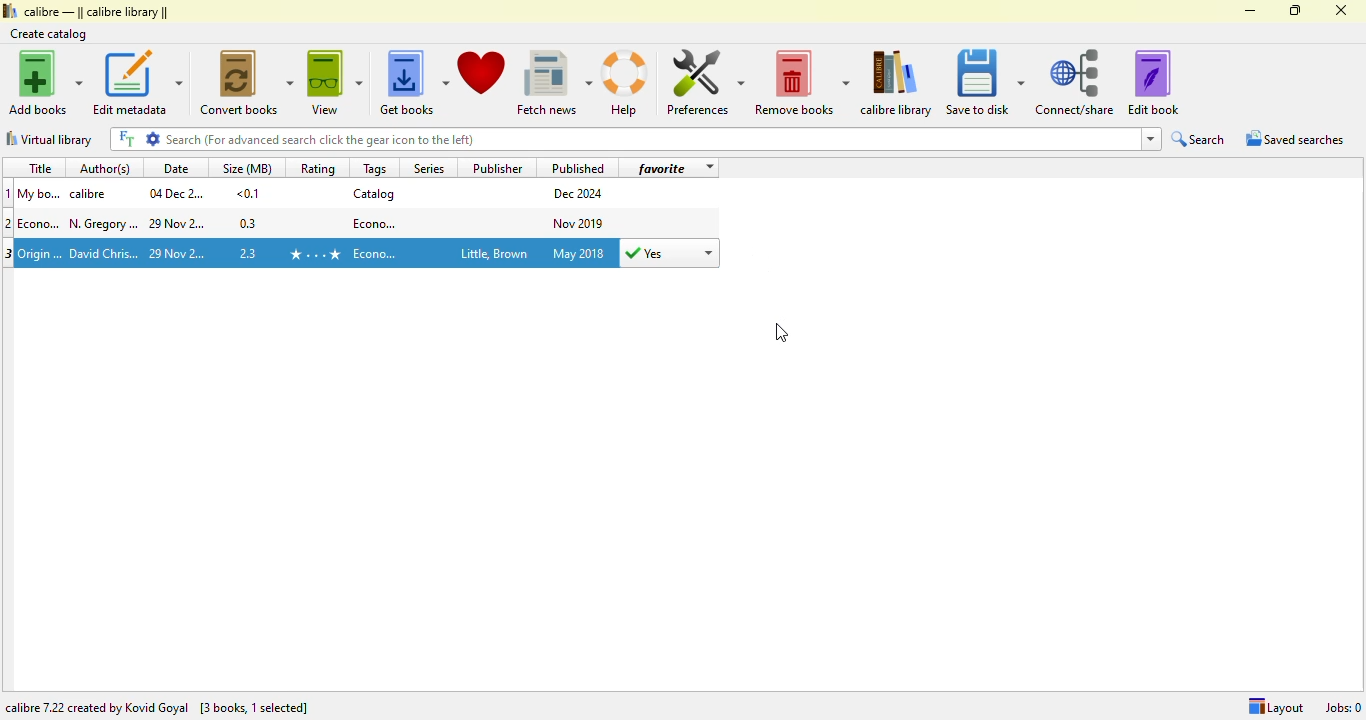 The height and width of the screenshot is (720, 1366). Describe the element at coordinates (92, 194) in the screenshot. I see `author` at that location.